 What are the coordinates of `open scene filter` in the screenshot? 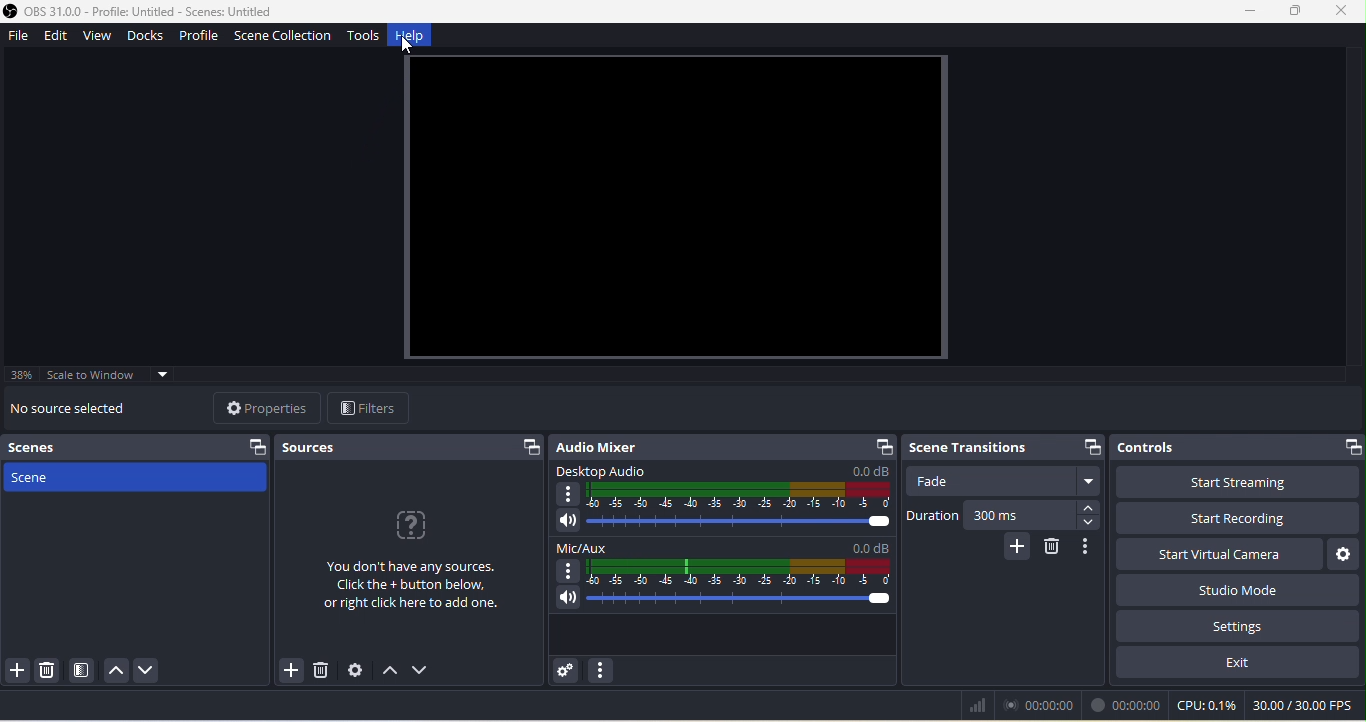 It's located at (86, 671).